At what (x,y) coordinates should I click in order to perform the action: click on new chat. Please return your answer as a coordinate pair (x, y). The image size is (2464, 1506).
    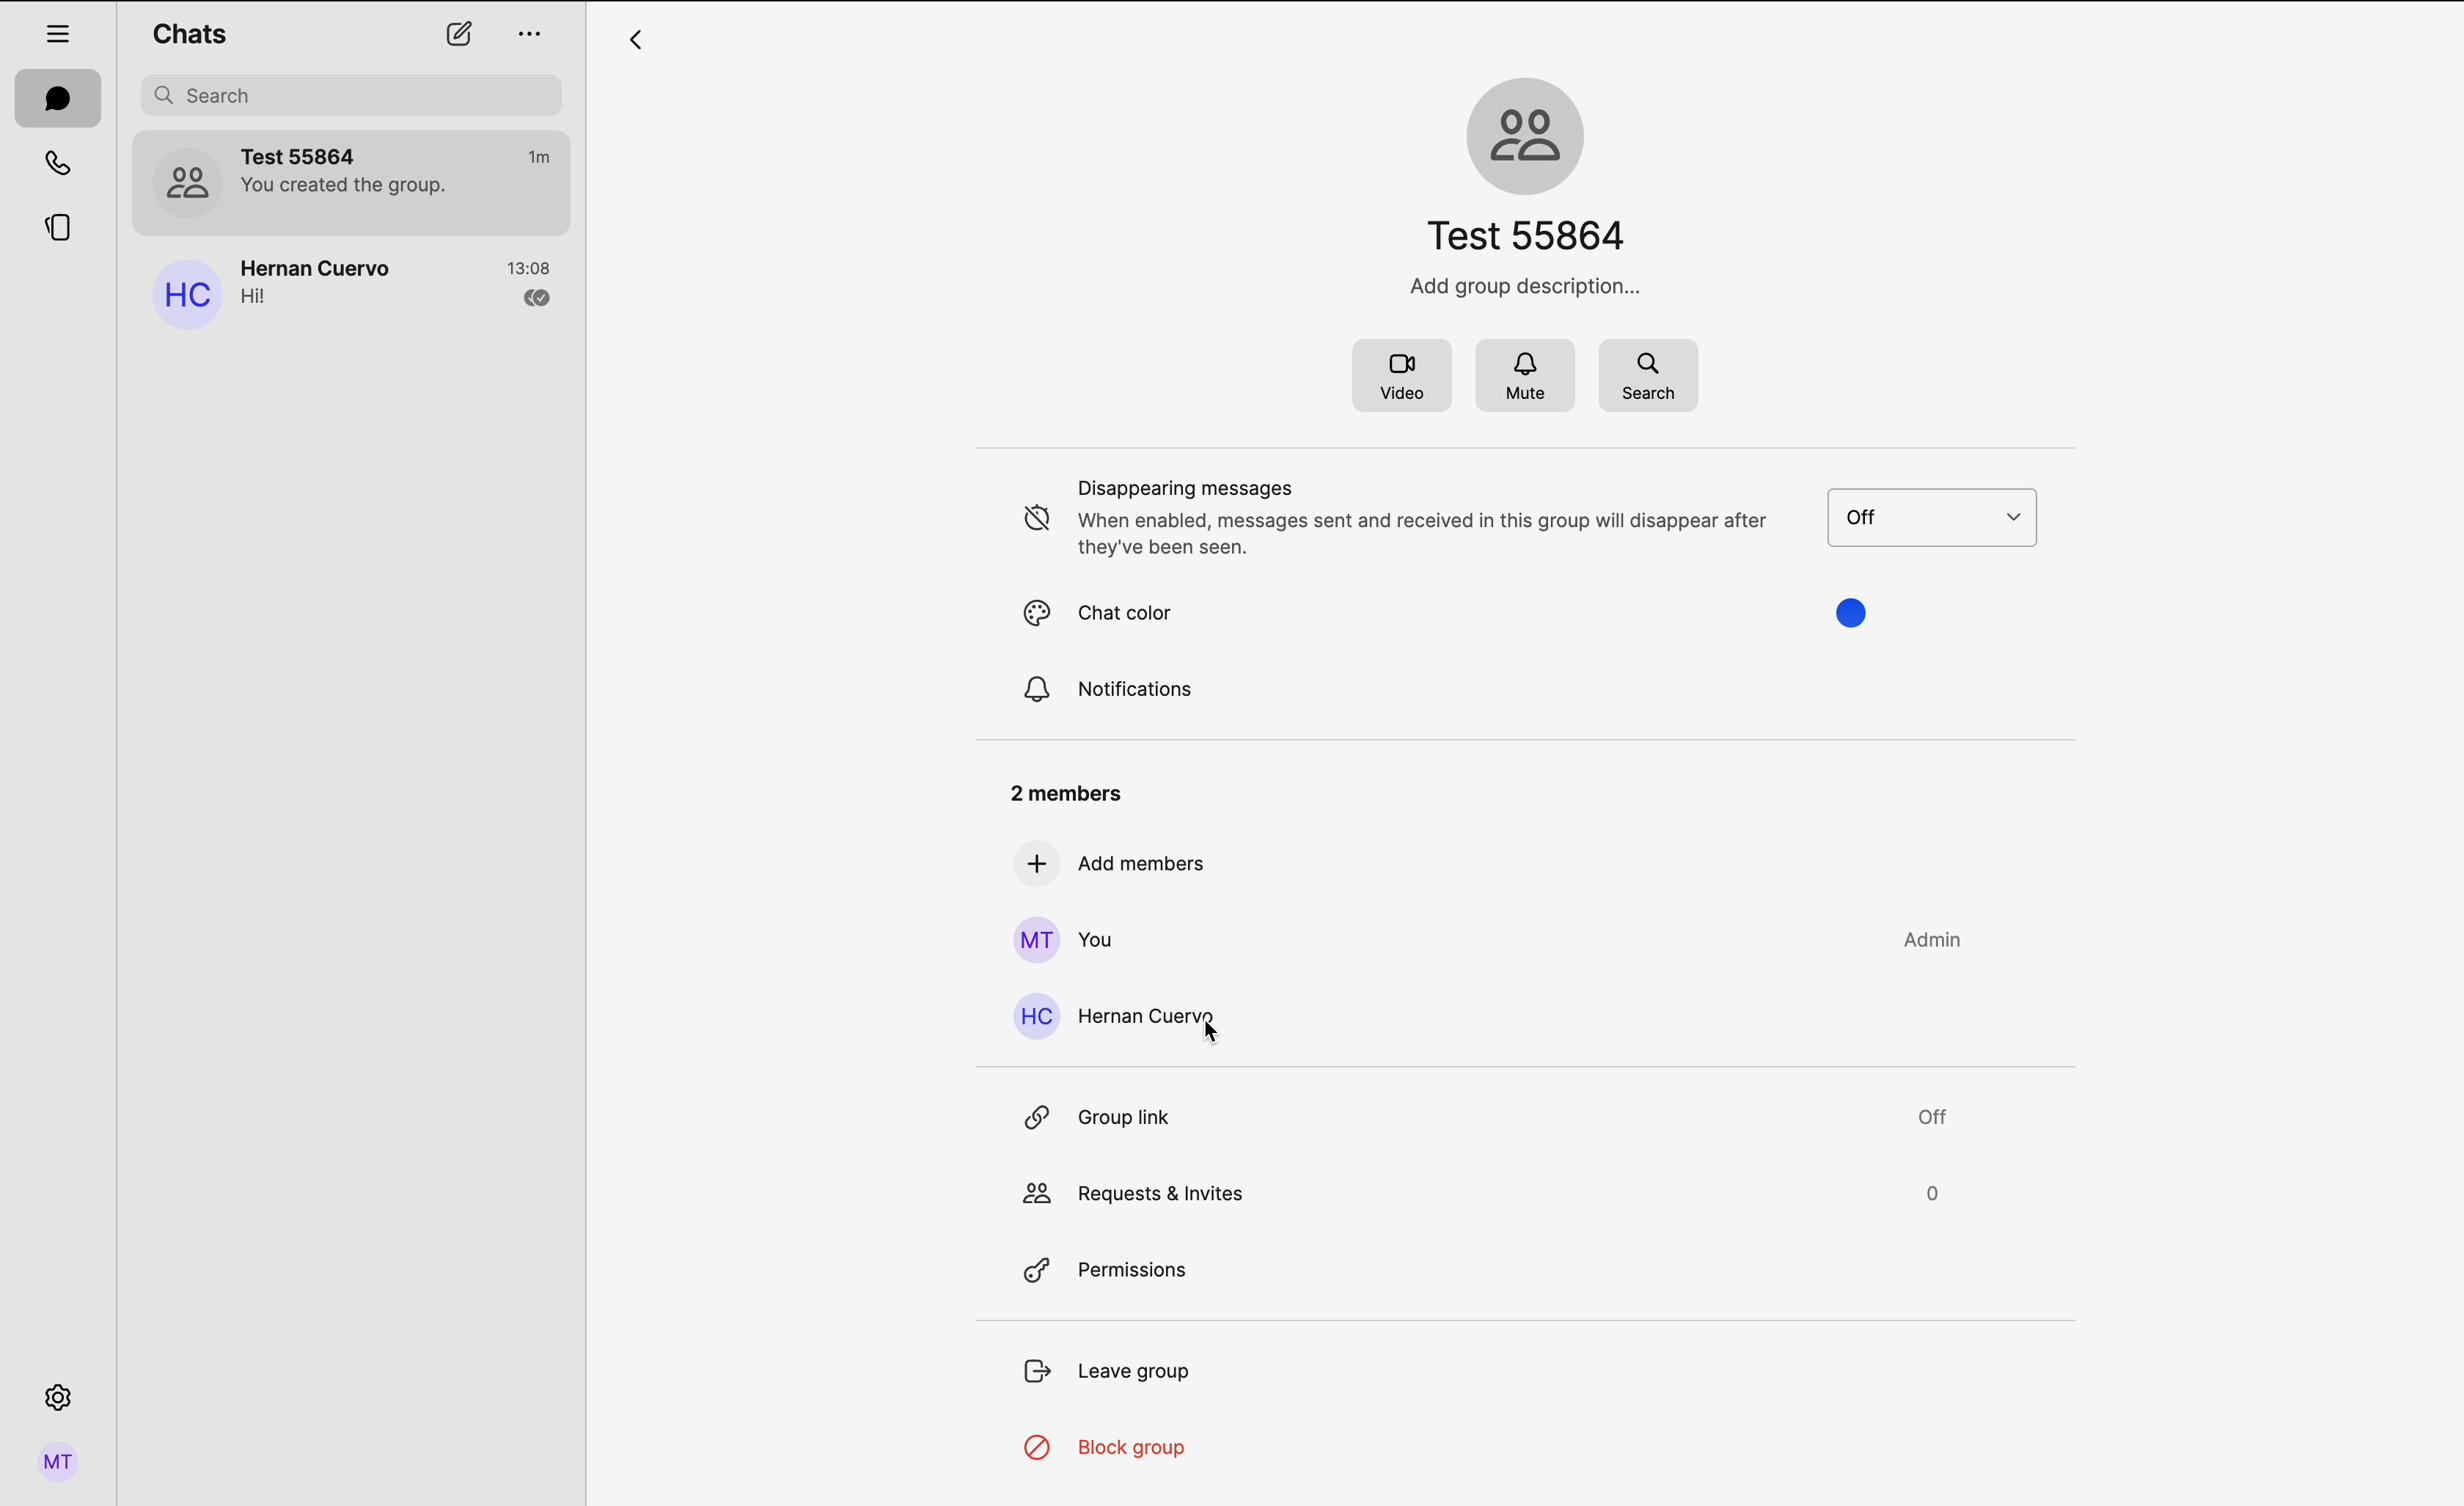
    Looking at the image, I should click on (457, 37).